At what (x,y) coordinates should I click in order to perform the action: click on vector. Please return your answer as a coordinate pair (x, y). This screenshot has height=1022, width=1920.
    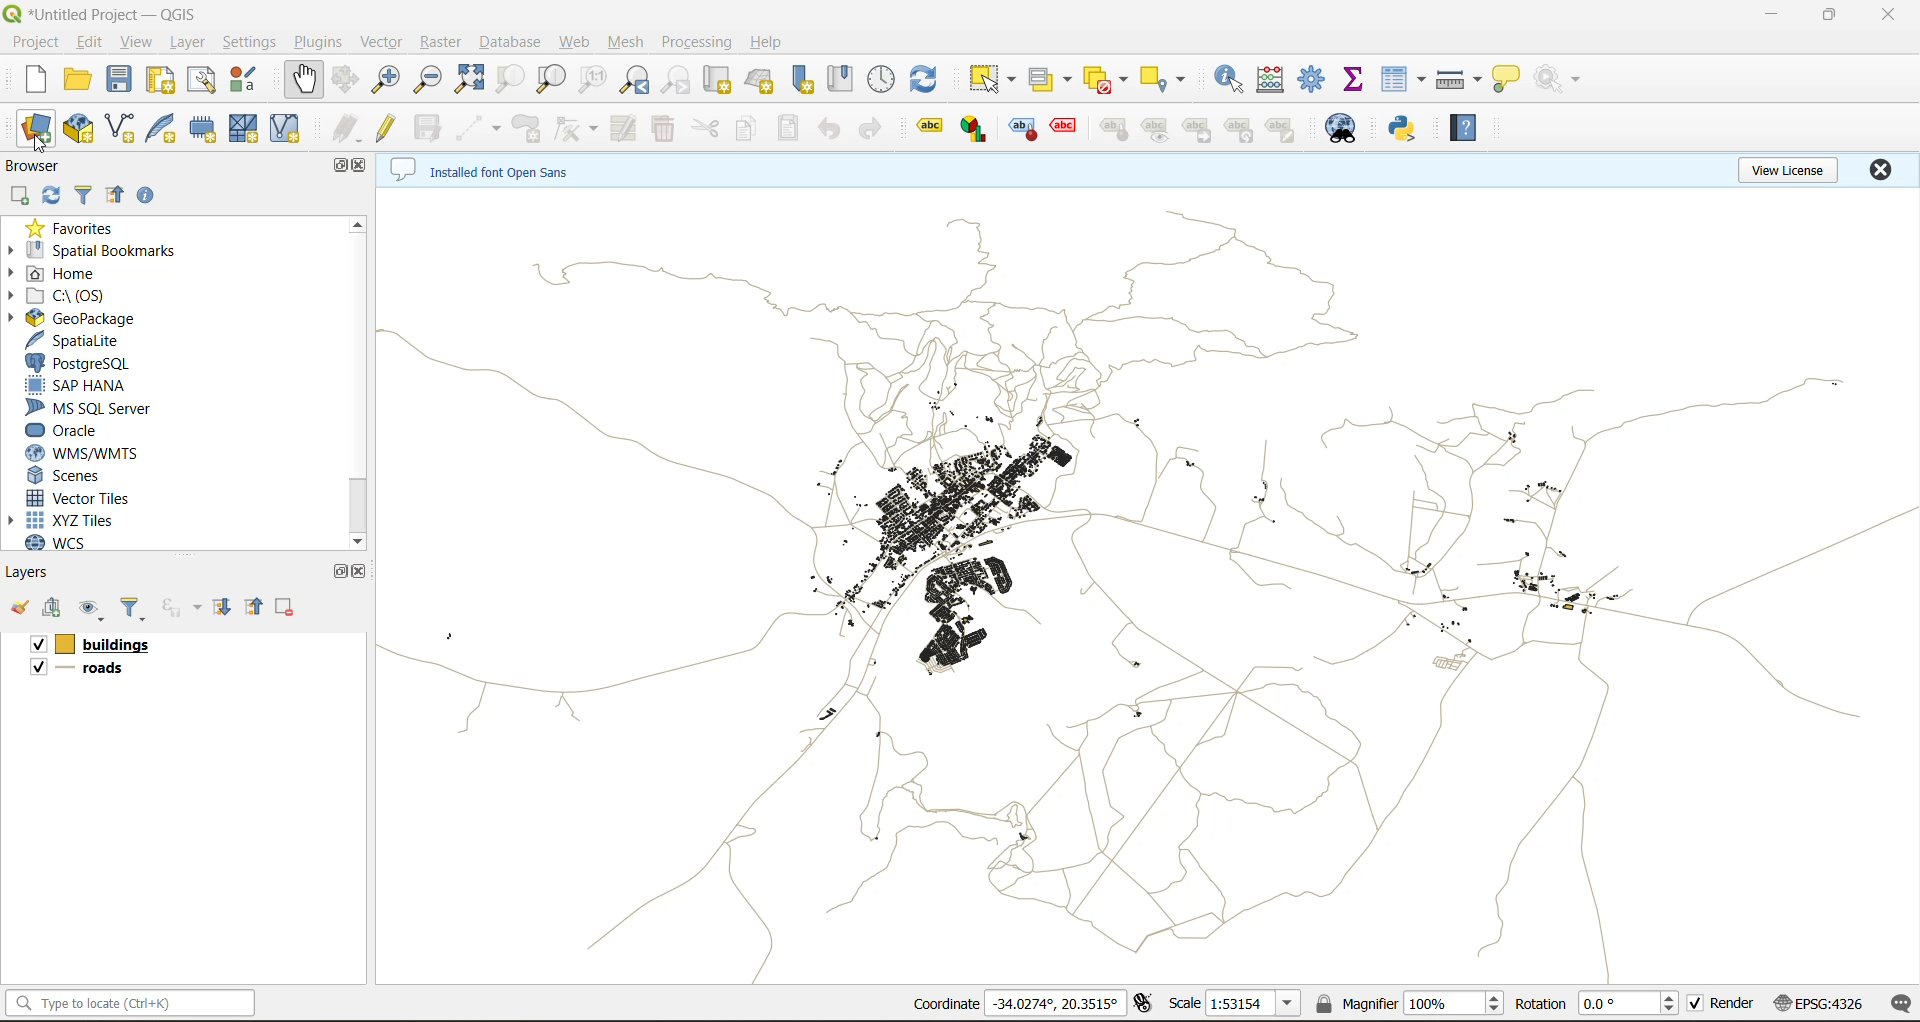
    Looking at the image, I should click on (384, 42).